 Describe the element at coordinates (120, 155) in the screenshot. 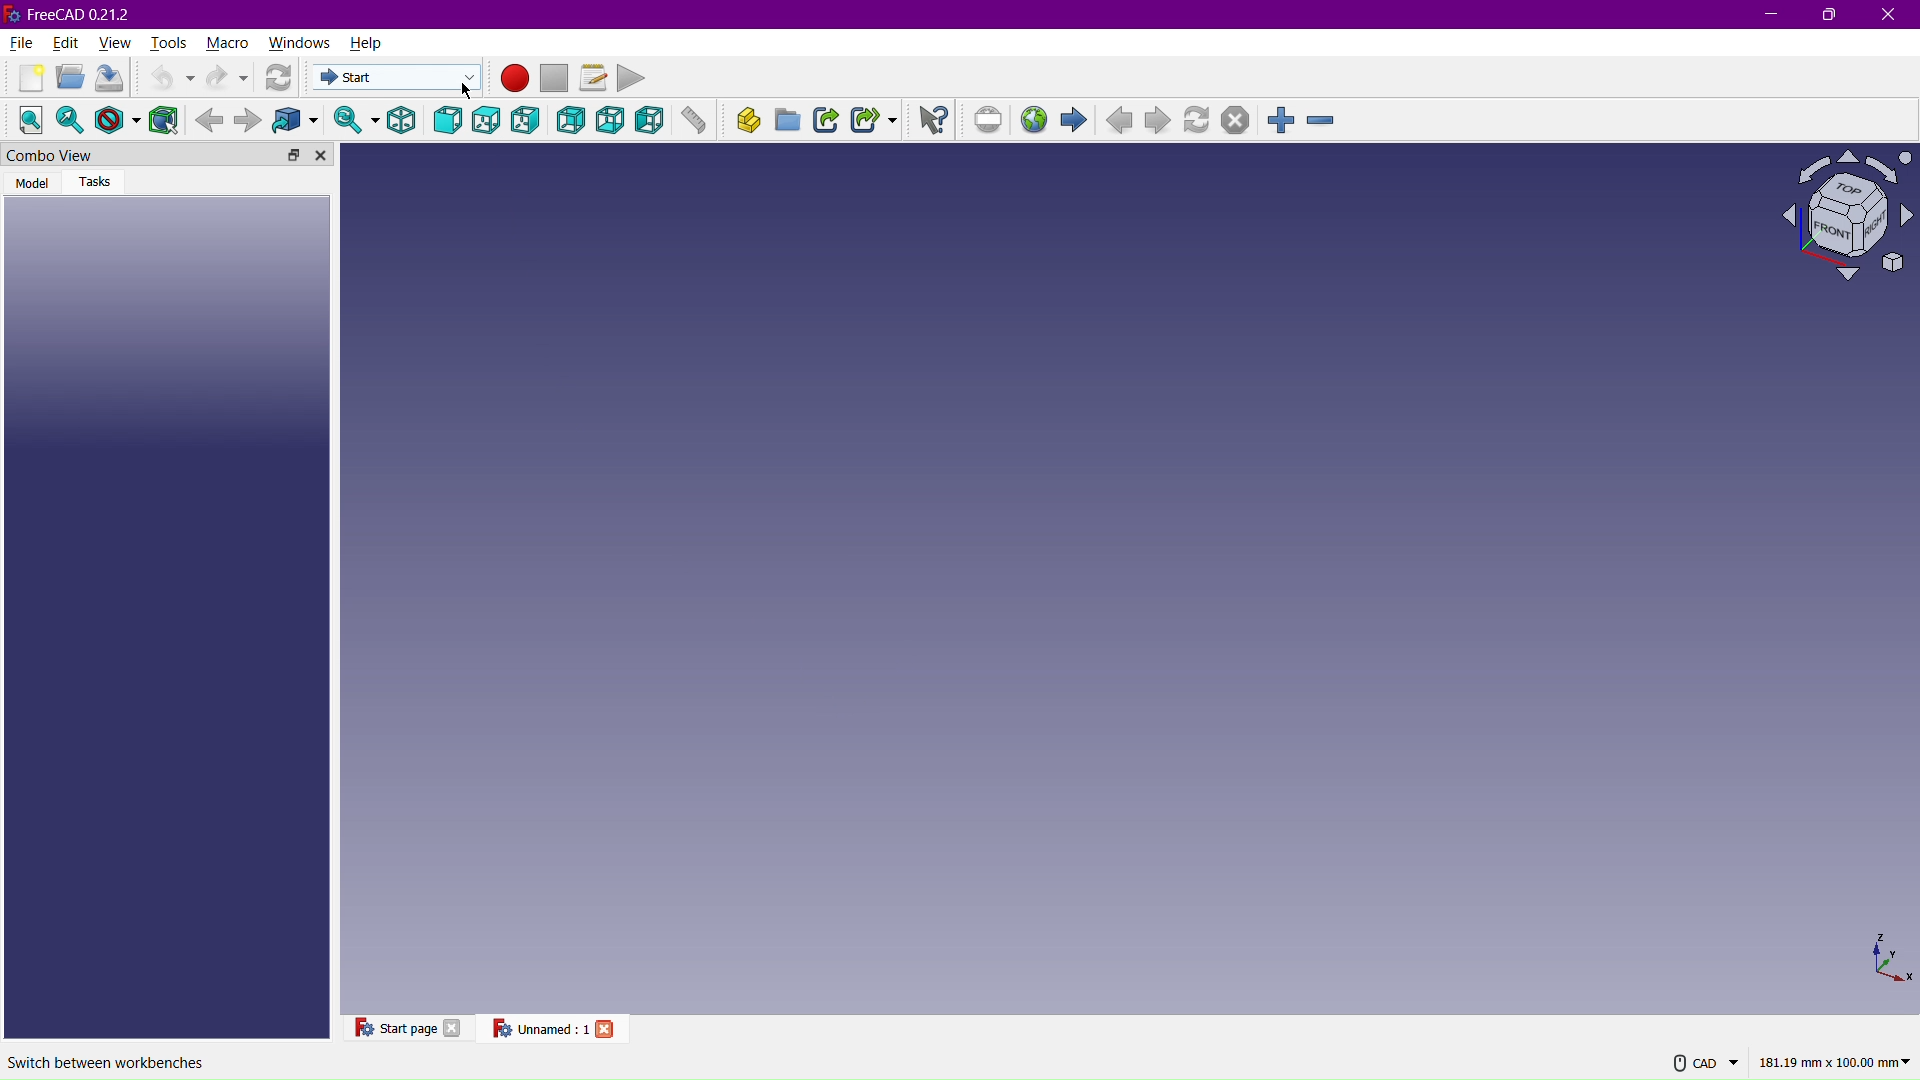

I see `Combo View` at that location.